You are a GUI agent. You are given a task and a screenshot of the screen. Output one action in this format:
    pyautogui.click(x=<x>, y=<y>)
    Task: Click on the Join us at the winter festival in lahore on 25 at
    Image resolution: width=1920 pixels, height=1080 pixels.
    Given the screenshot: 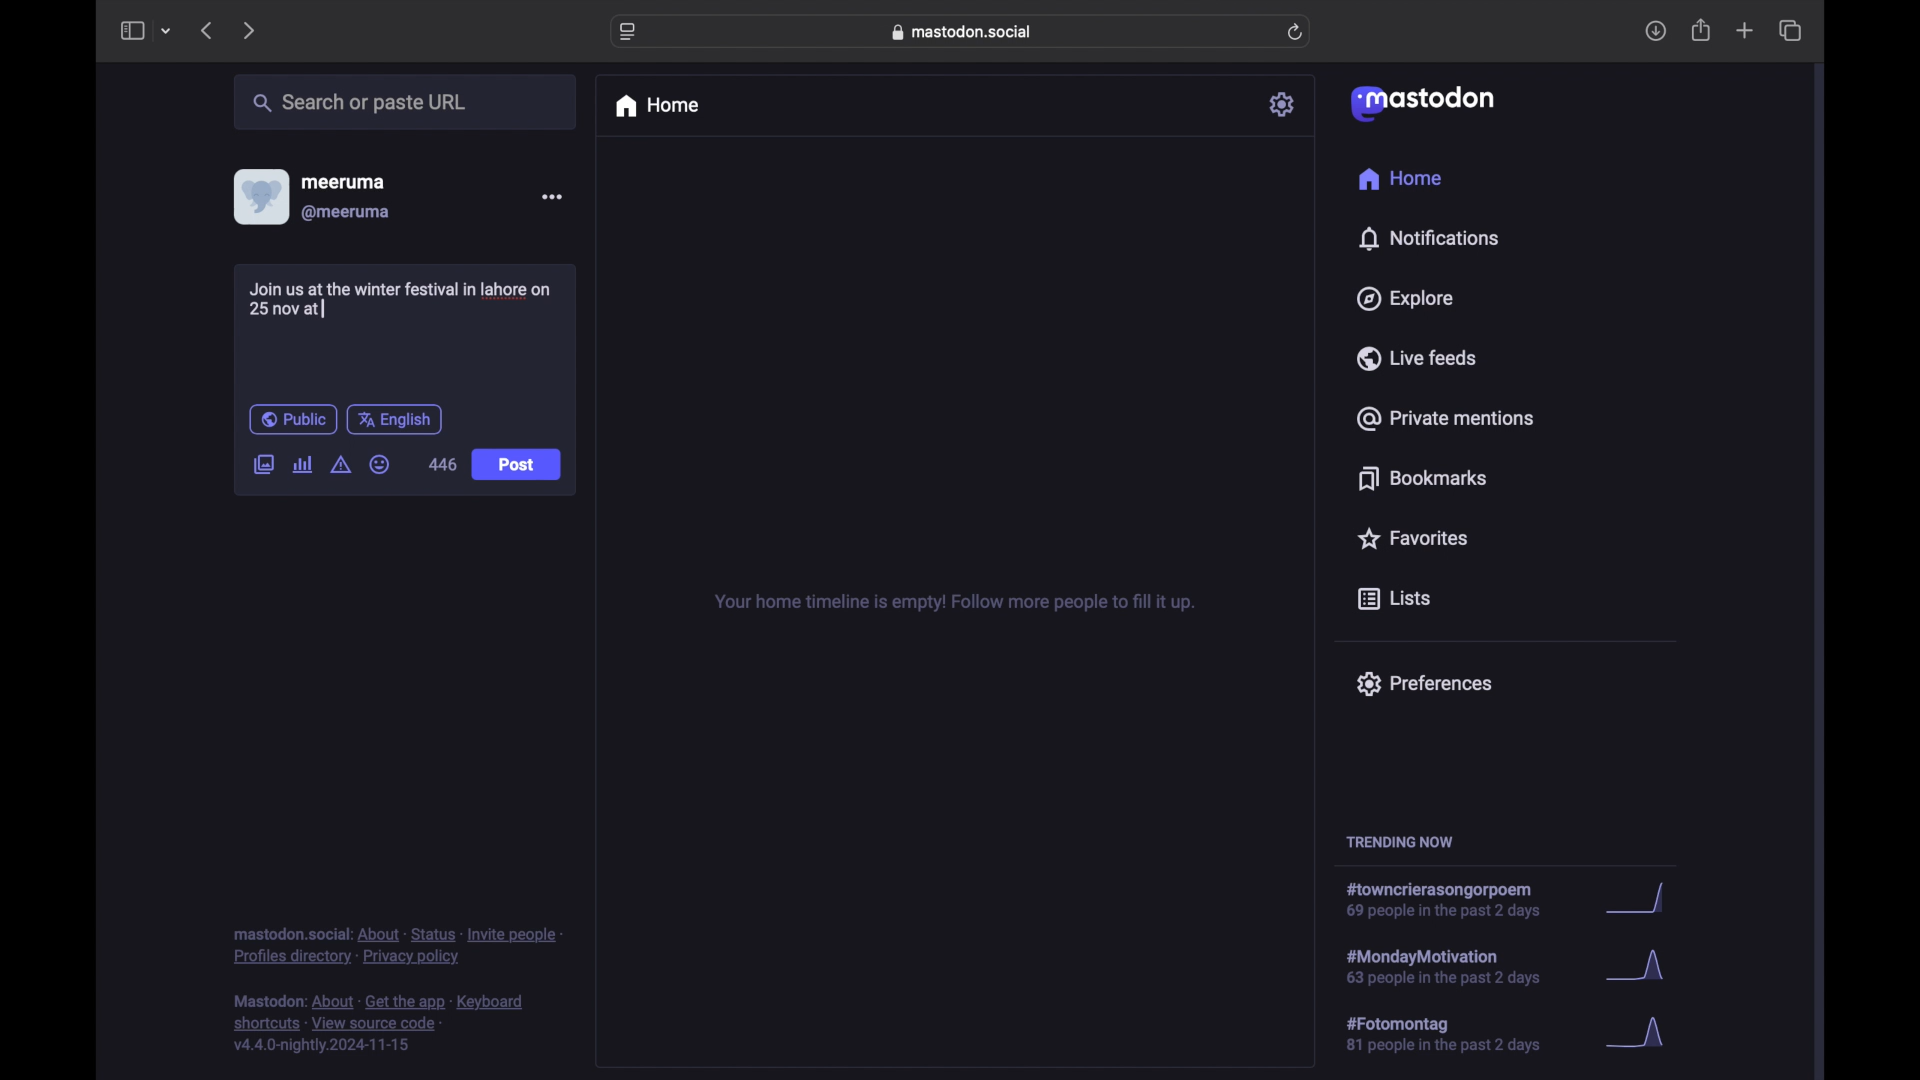 What is the action you would take?
    pyautogui.click(x=400, y=300)
    